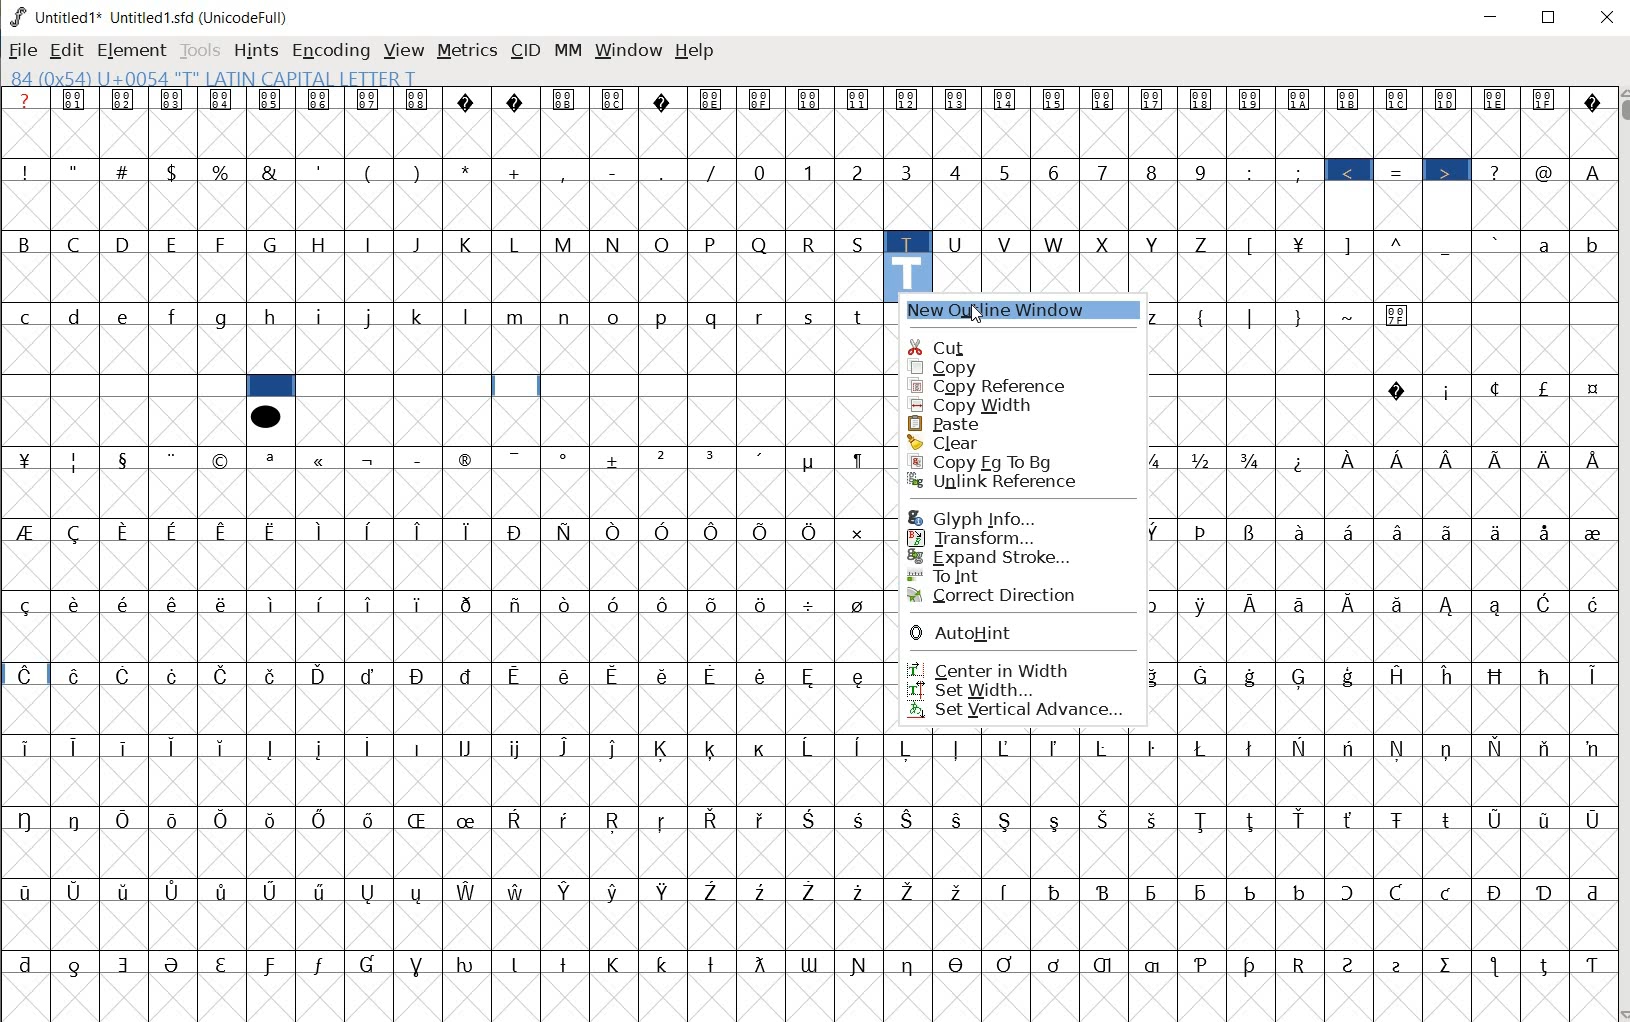 The image size is (1630, 1022). Describe the element at coordinates (1156, 604) in the screenshot. I see `Symbol` at that location.